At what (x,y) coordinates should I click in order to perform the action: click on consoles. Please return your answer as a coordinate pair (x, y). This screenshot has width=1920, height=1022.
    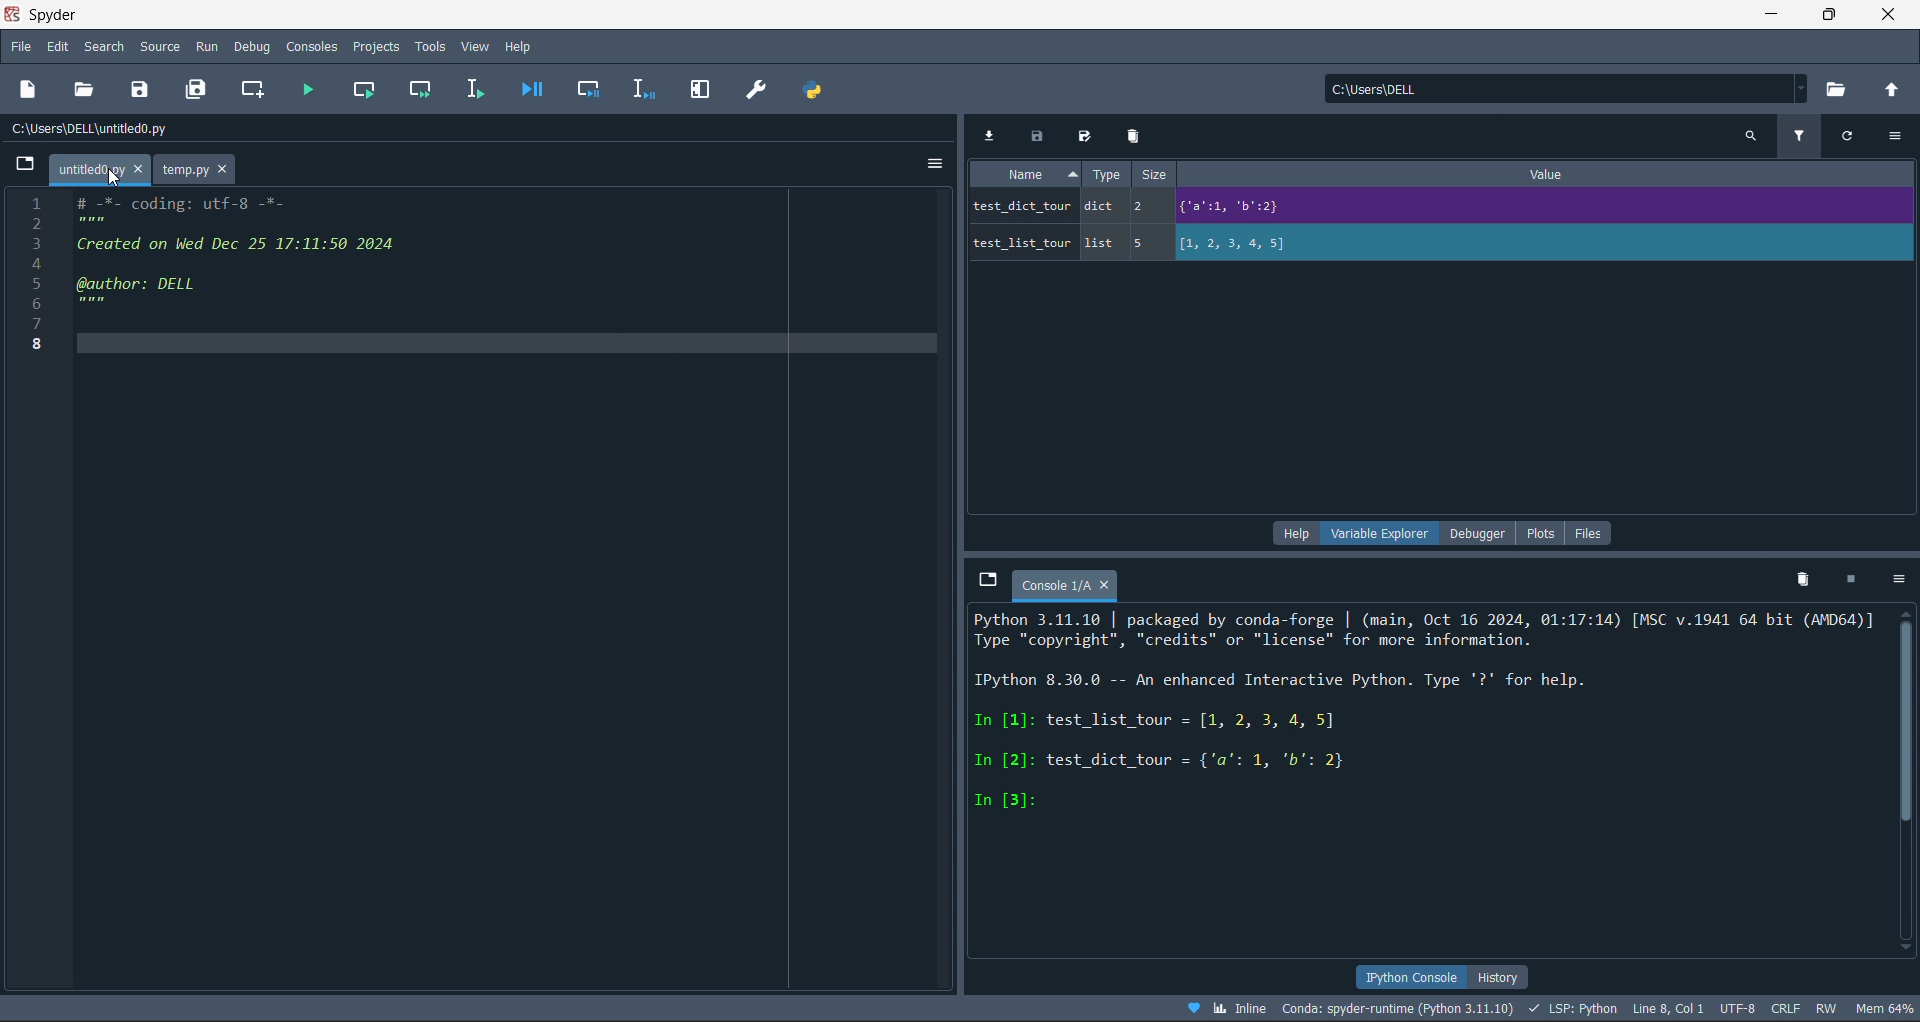
    Looking at the image, I should click on (309, 46).